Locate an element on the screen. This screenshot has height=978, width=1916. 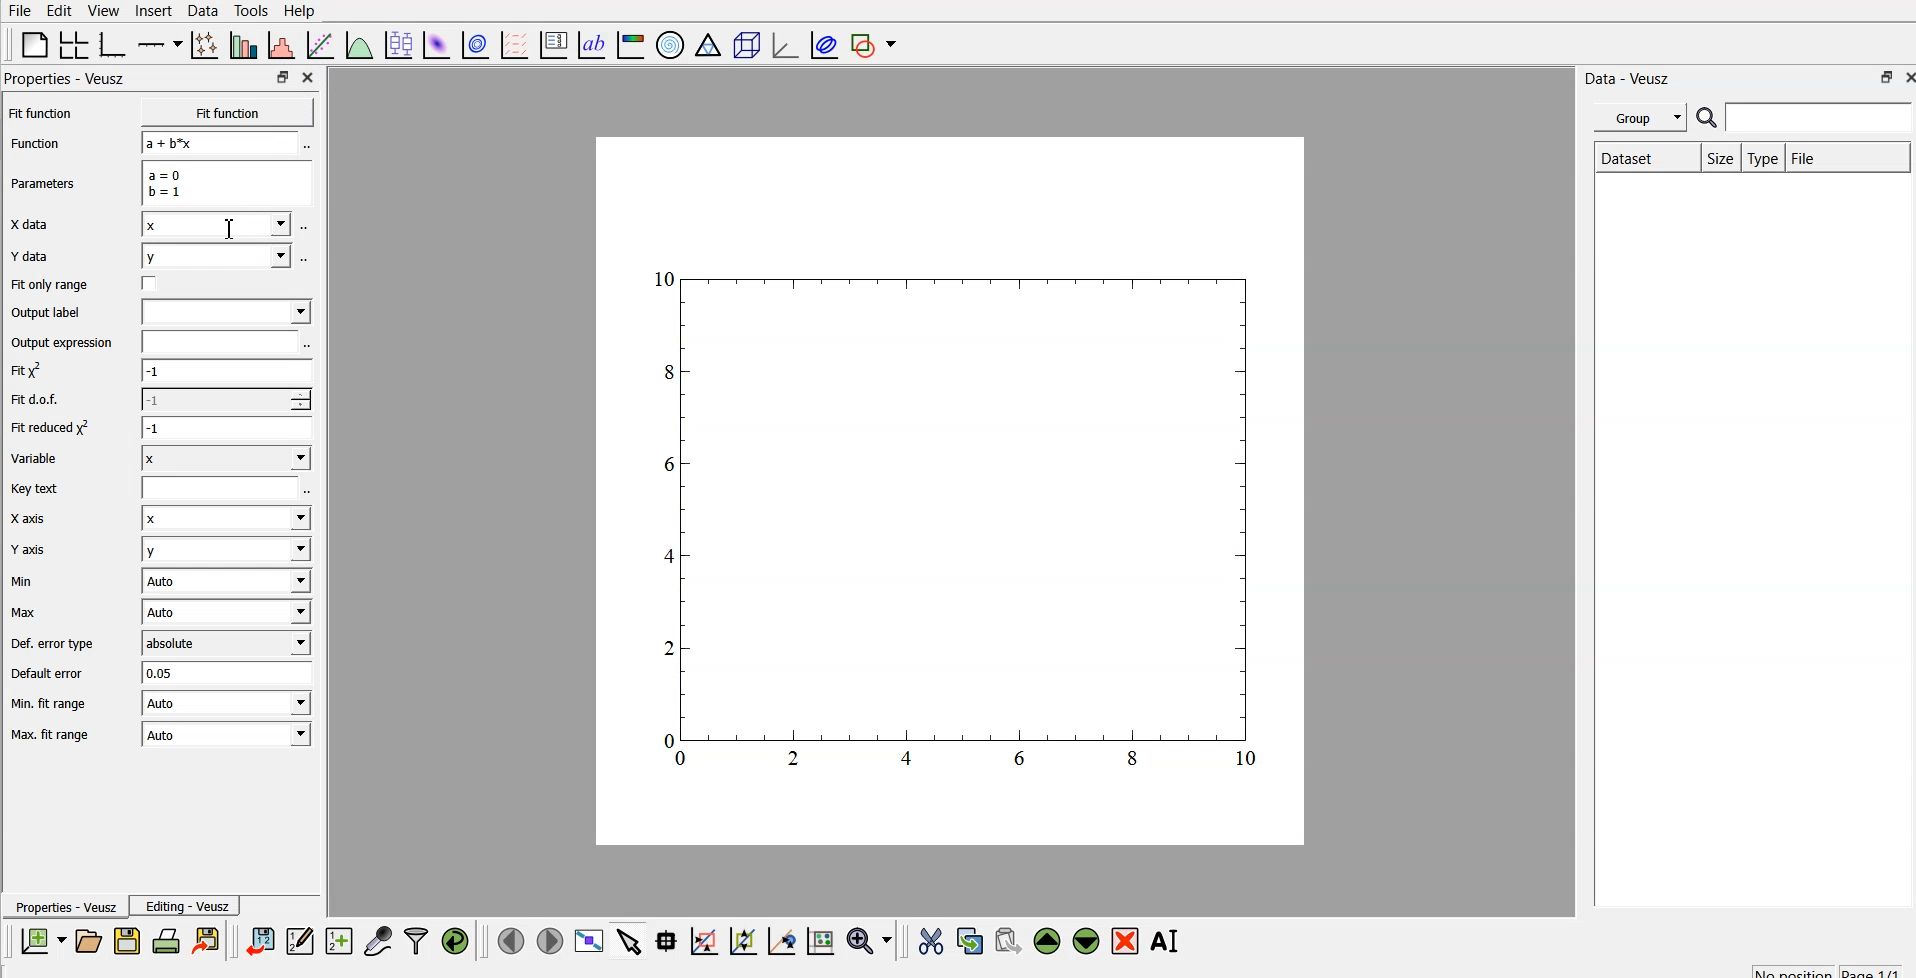
a+b is located at coordinates (218, 143).